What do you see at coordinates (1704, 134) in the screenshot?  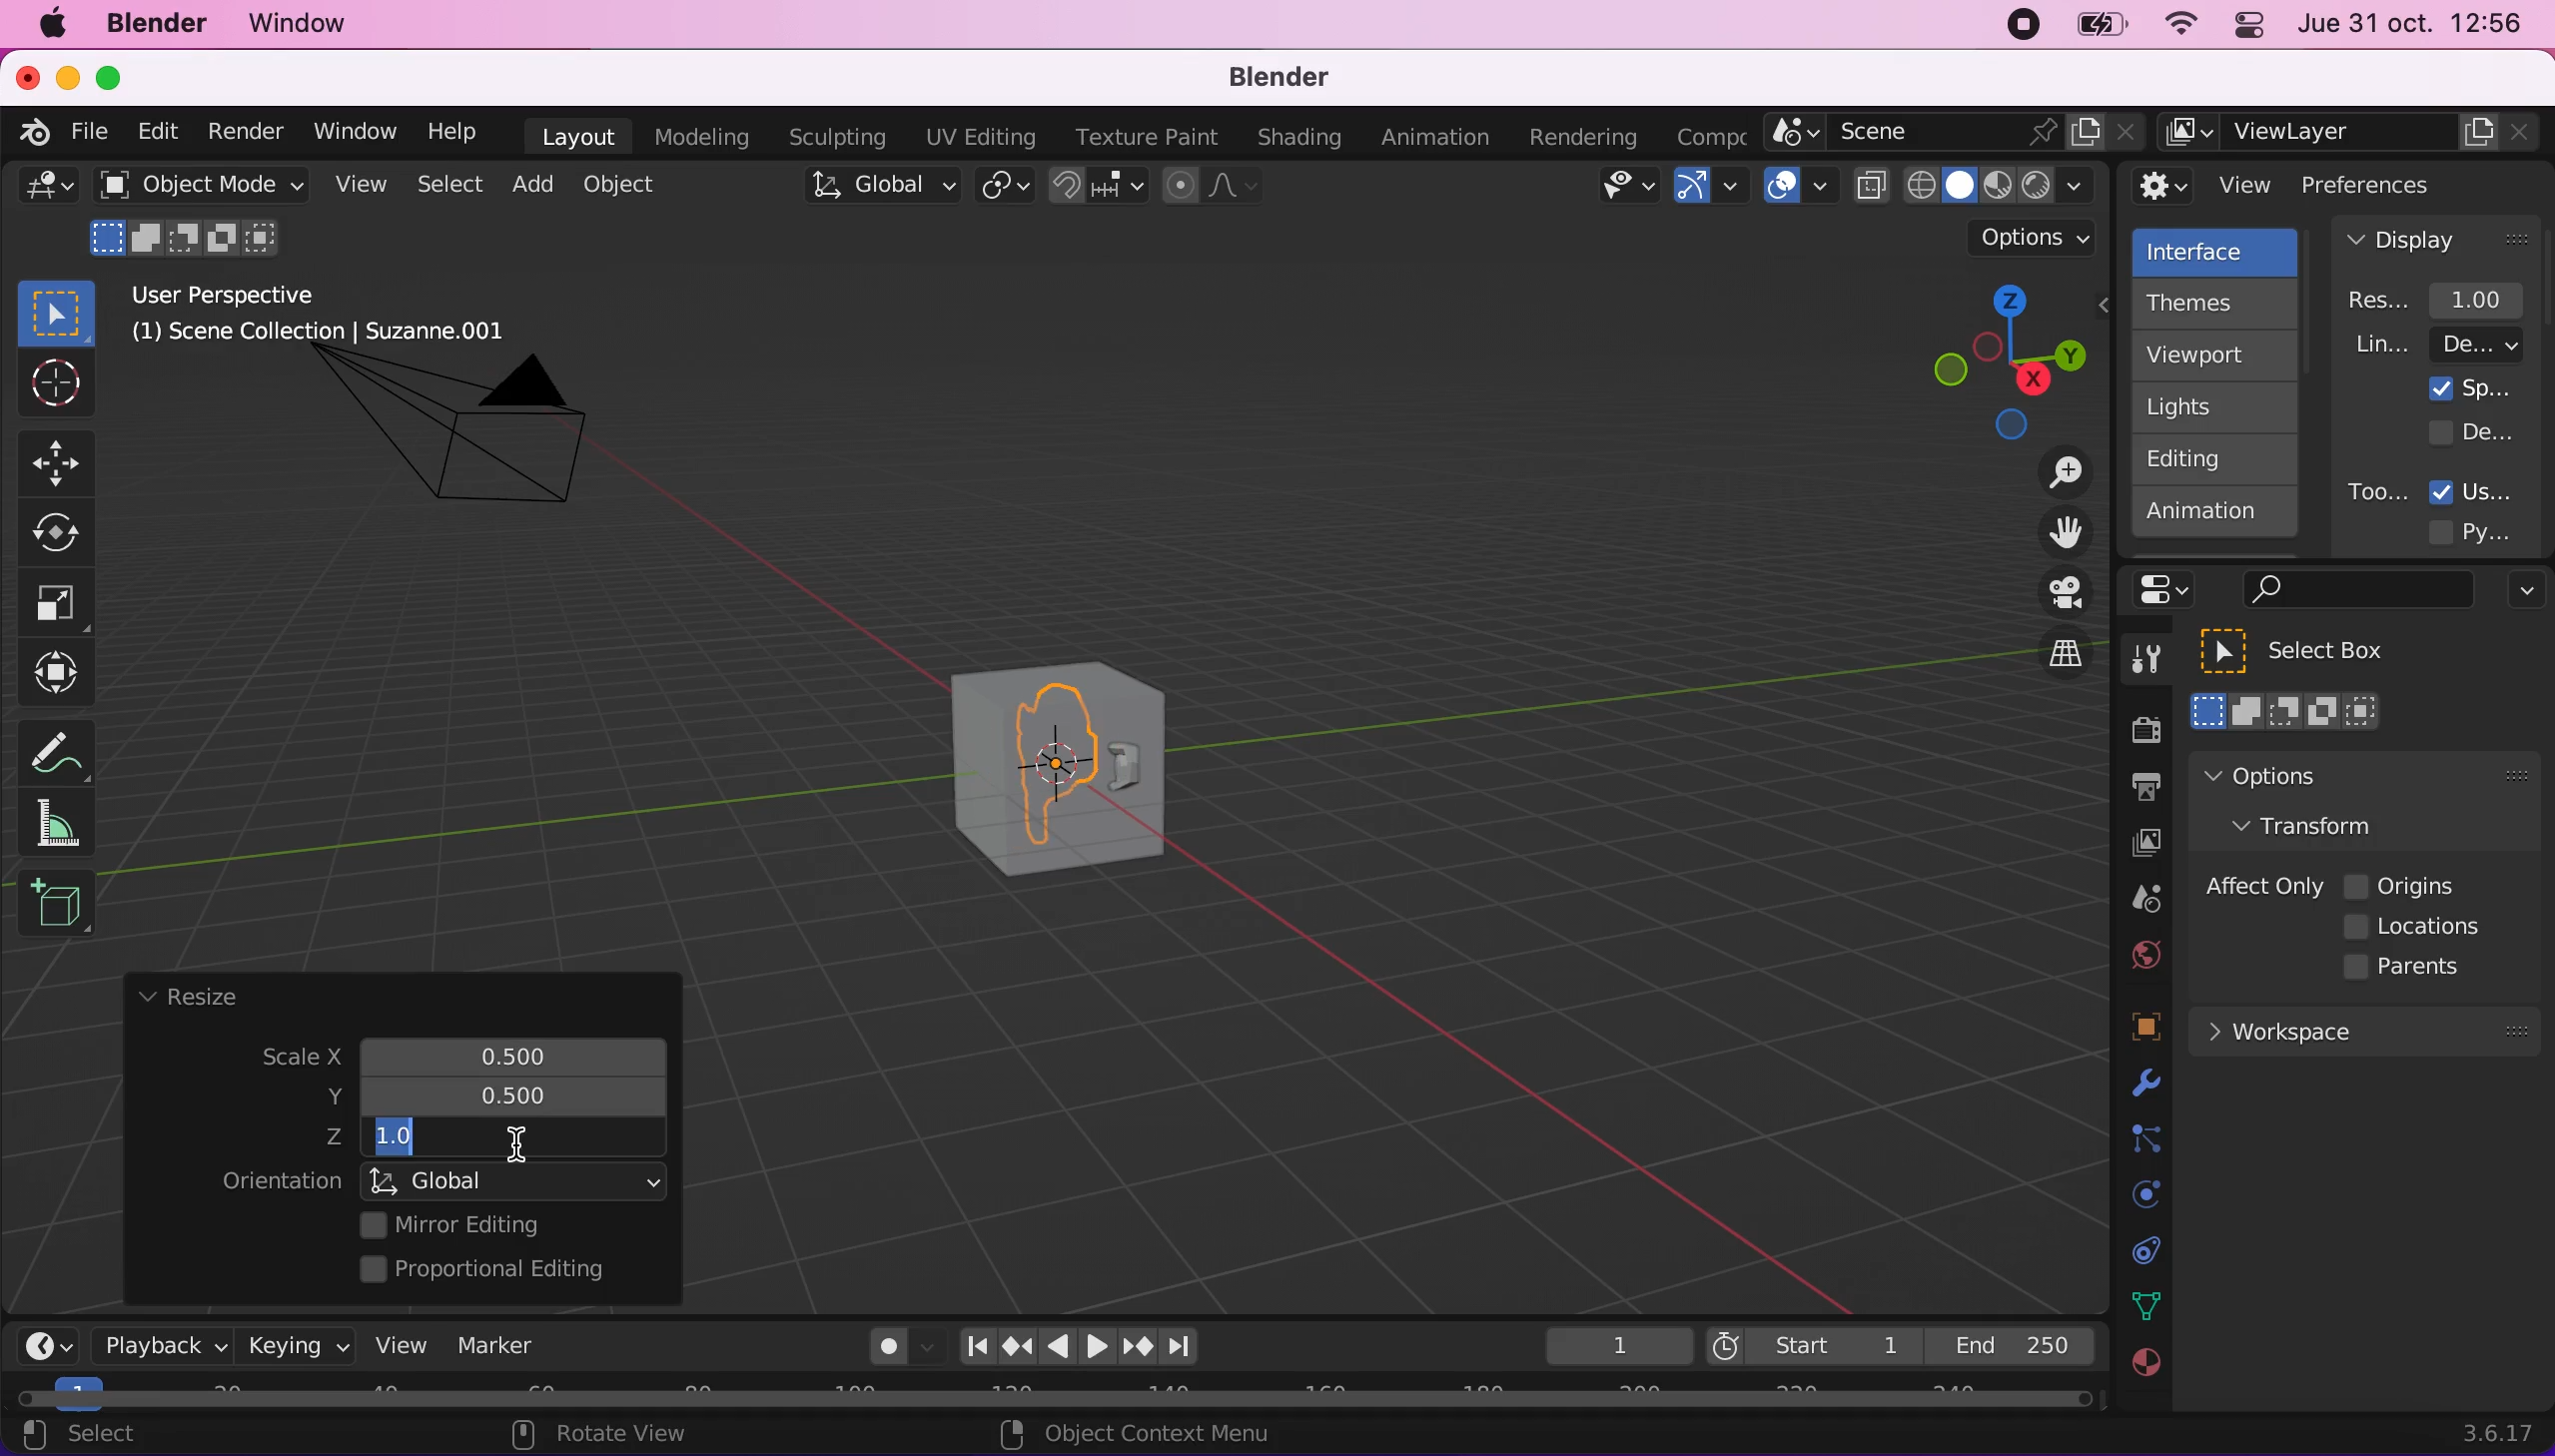 I see `active workspace` at bounding box center [1704, 134].